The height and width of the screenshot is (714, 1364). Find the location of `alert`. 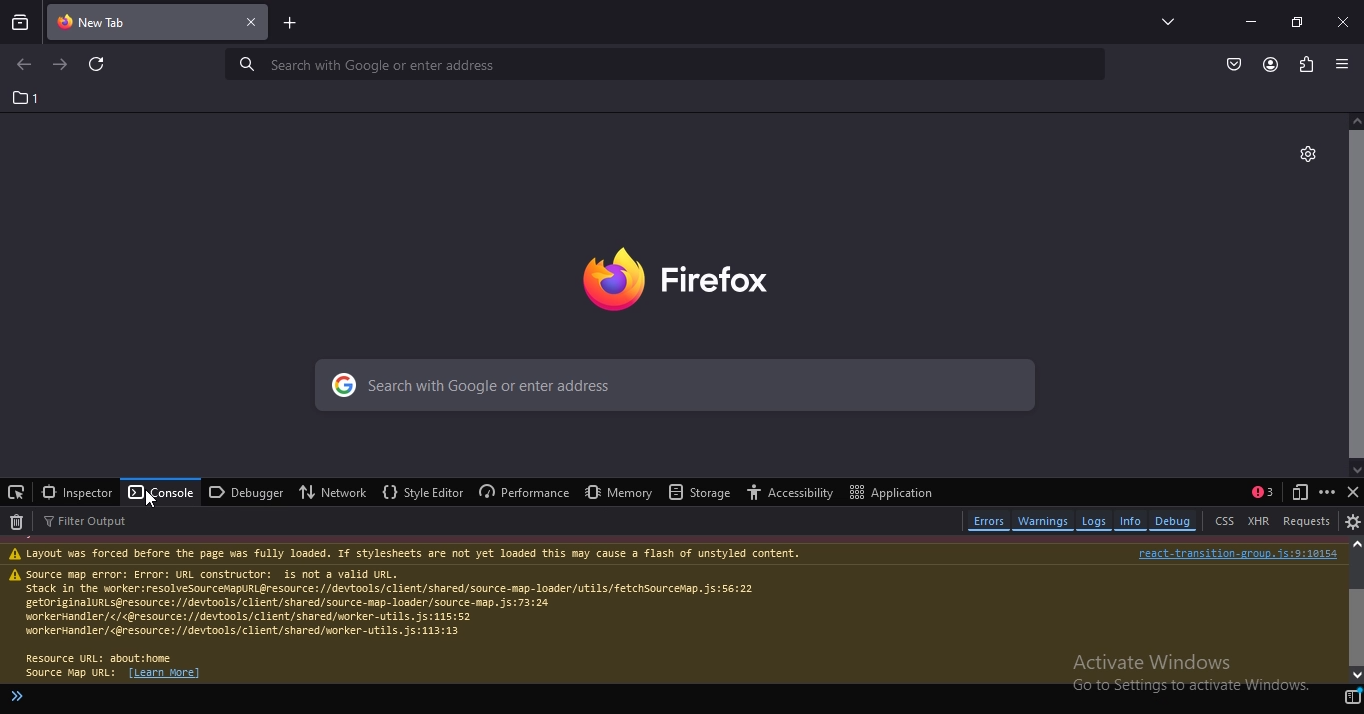

alert is located at coordinates (18, 697).